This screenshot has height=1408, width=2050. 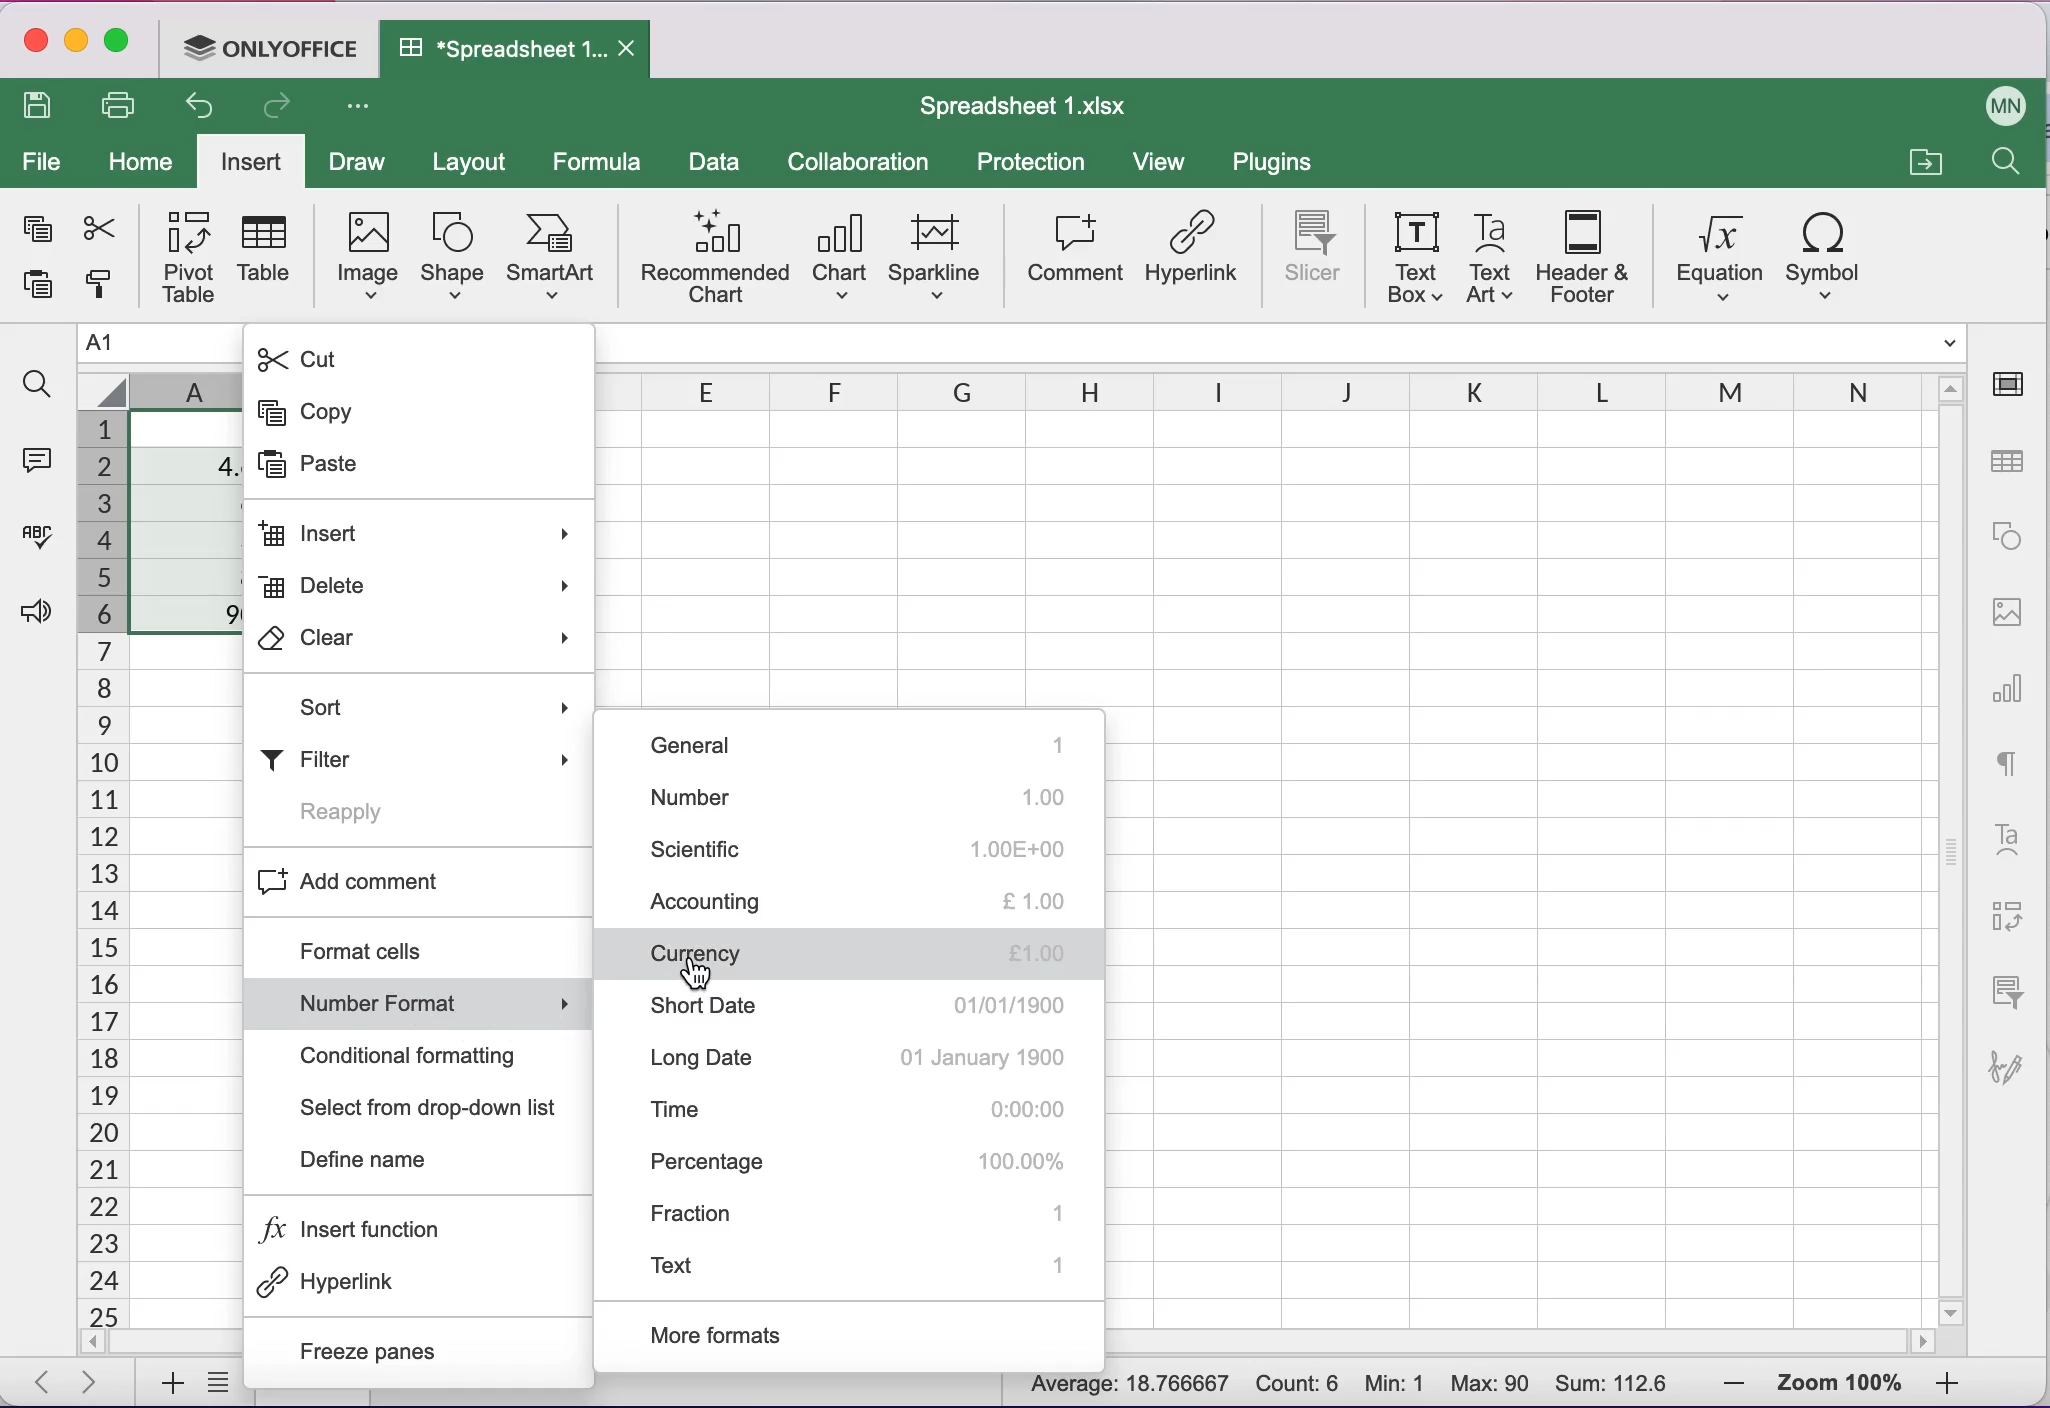 What do you see at coordinates (360, 161) in the screenshot?
I see `draw` at bounding box center [360, 161].